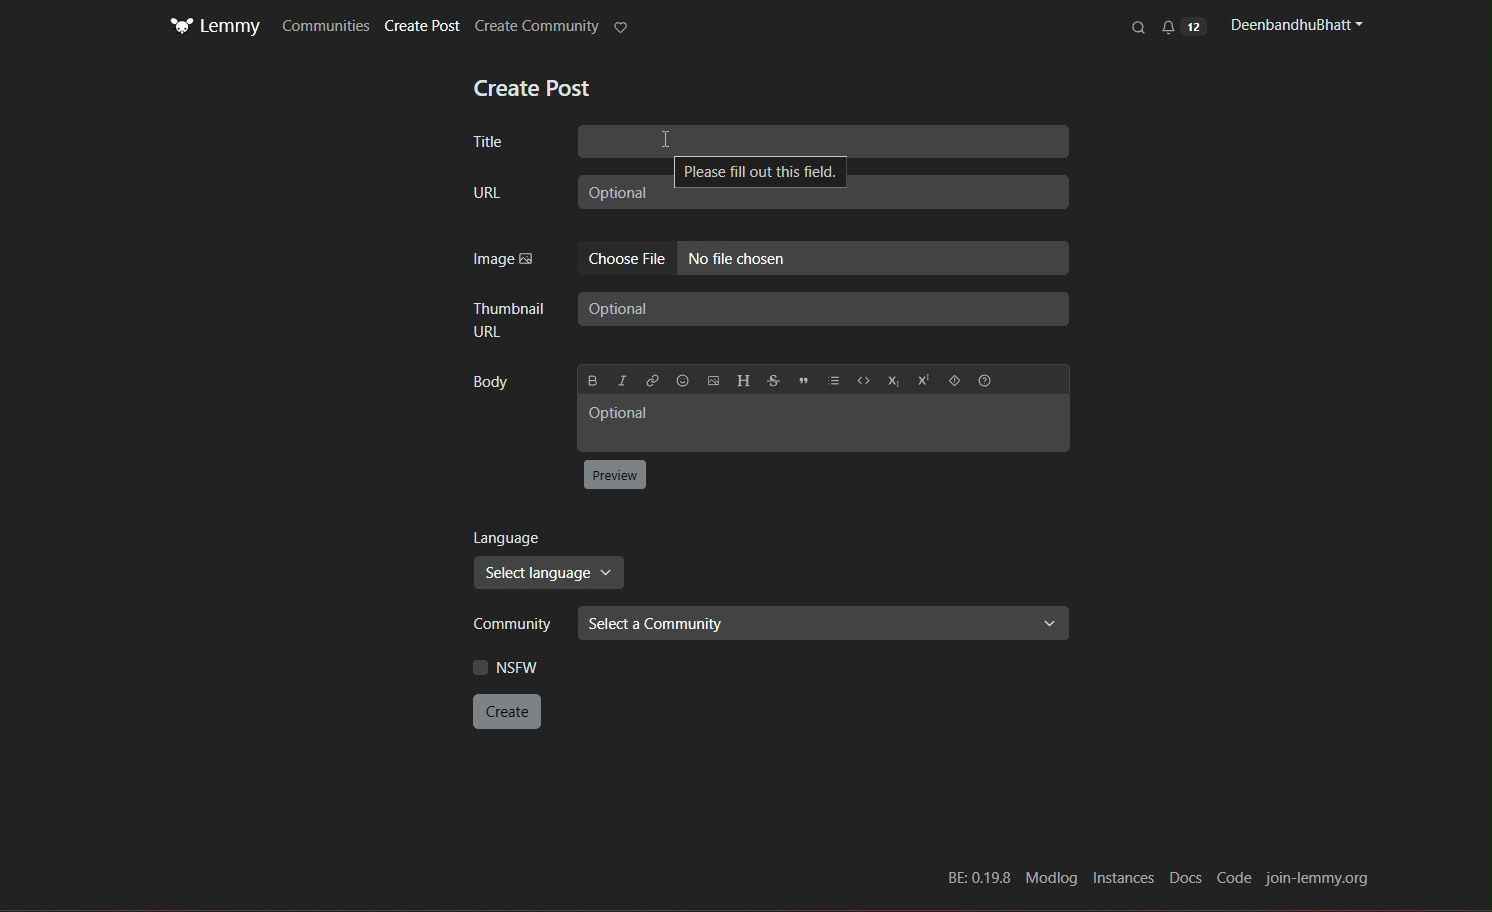  Describe the element at coordinates (862, 379) in the screenshot. I see `code` at that location.